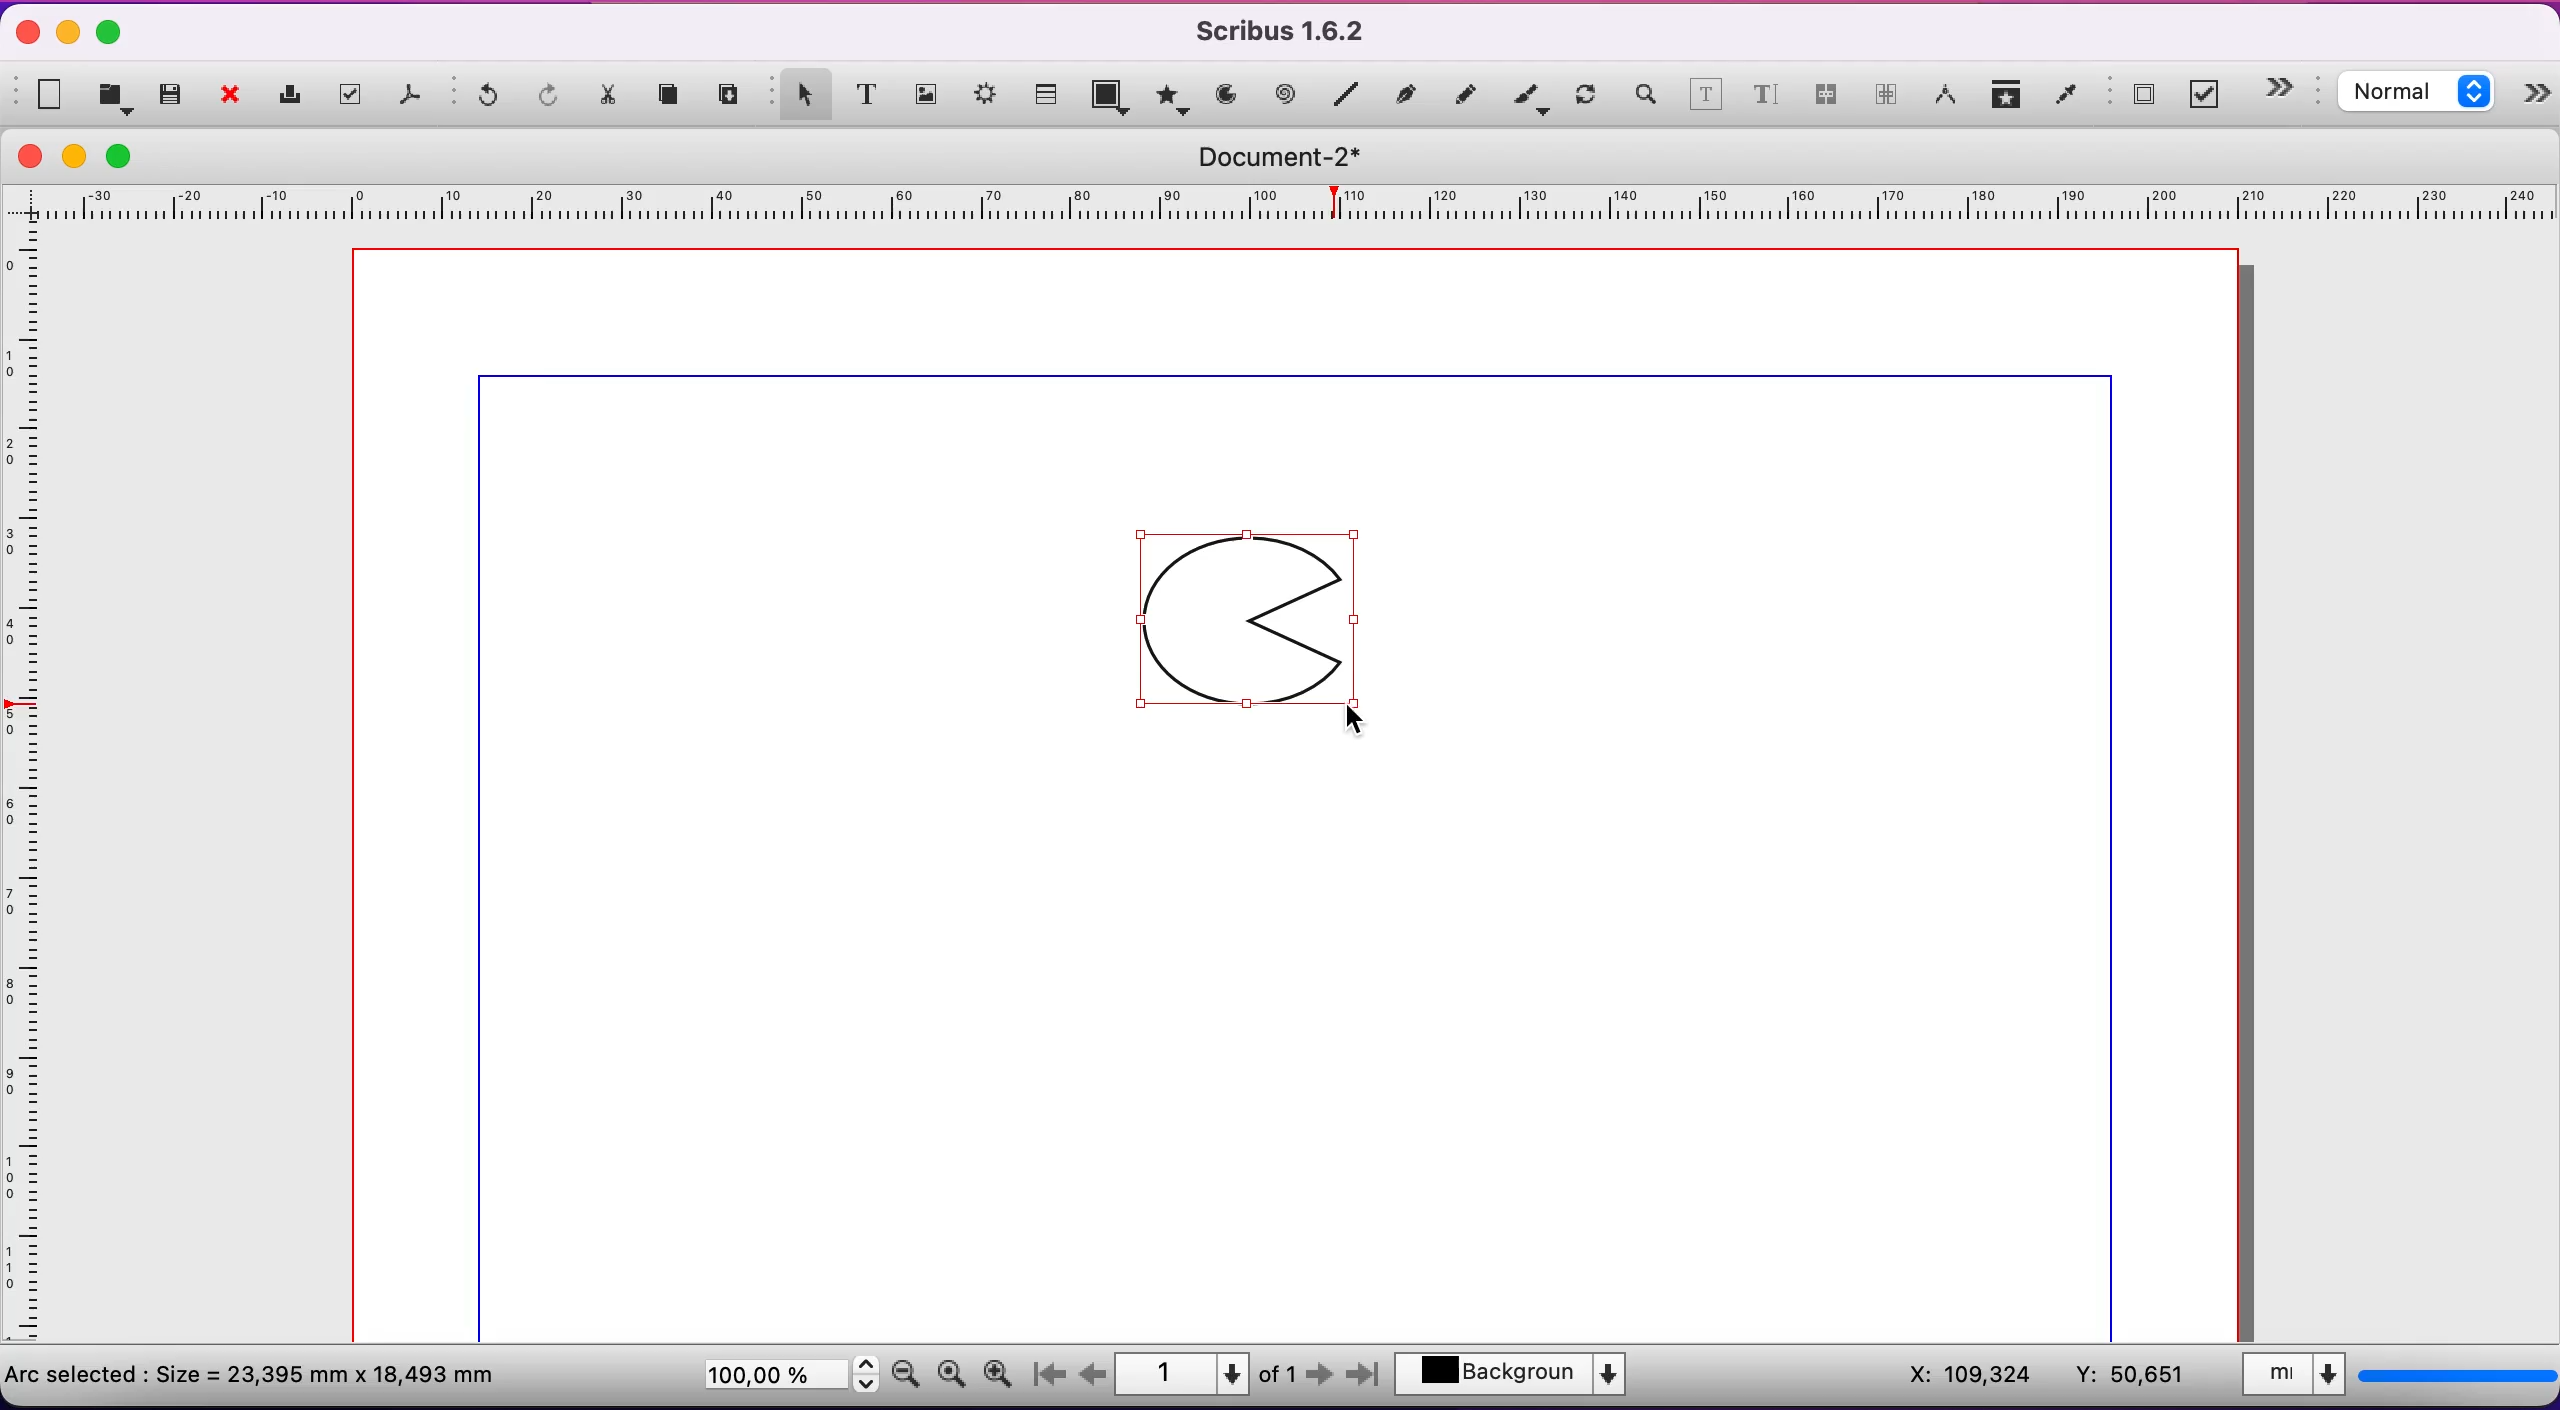  What do you see at coordinates (267, 1372) in the screenshot?
I see `arc selectes size` at bounding box center [267, 1372].